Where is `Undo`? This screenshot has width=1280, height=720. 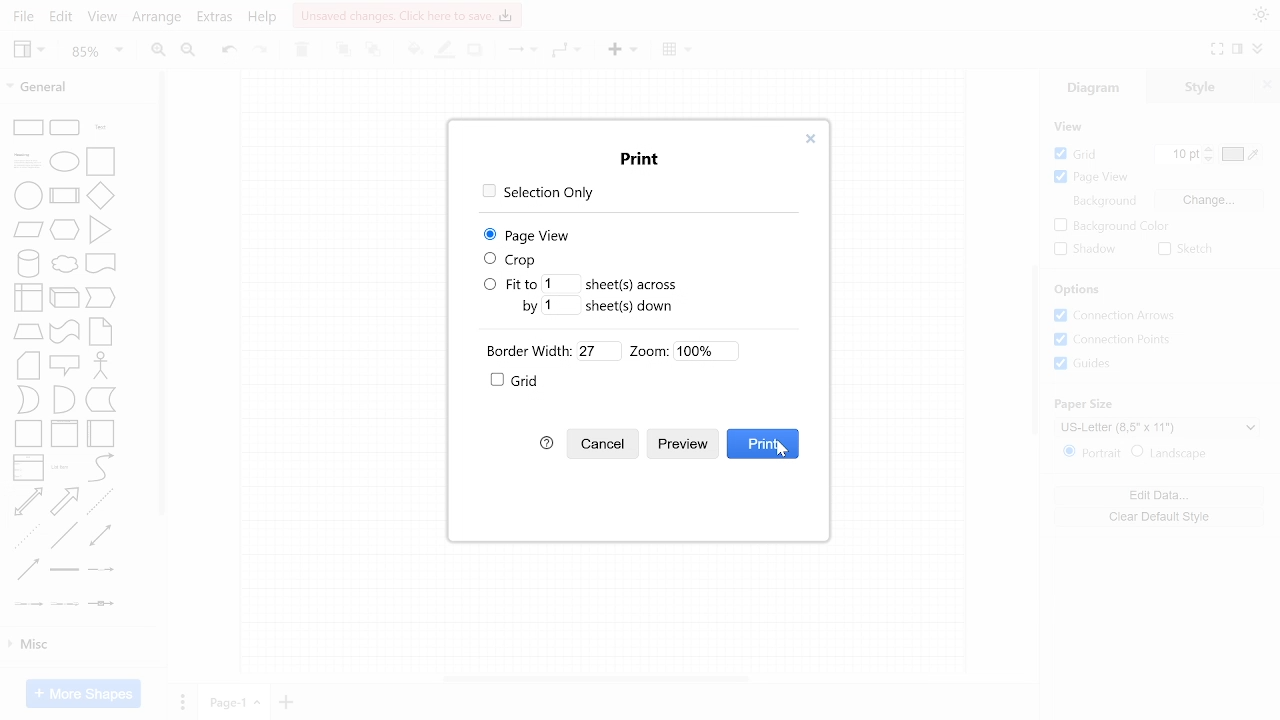
Undo is located at coordinates (228, 51).